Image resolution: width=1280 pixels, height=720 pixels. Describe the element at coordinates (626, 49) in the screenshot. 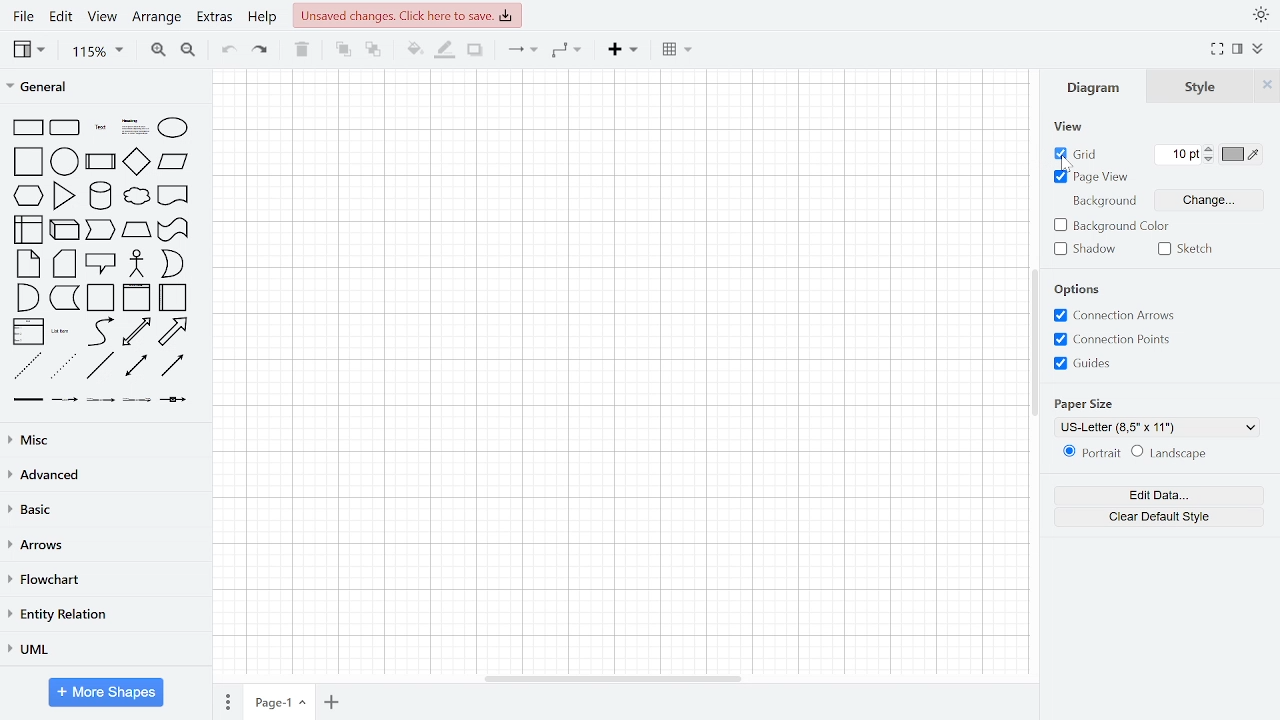

I see `insert` at that location.